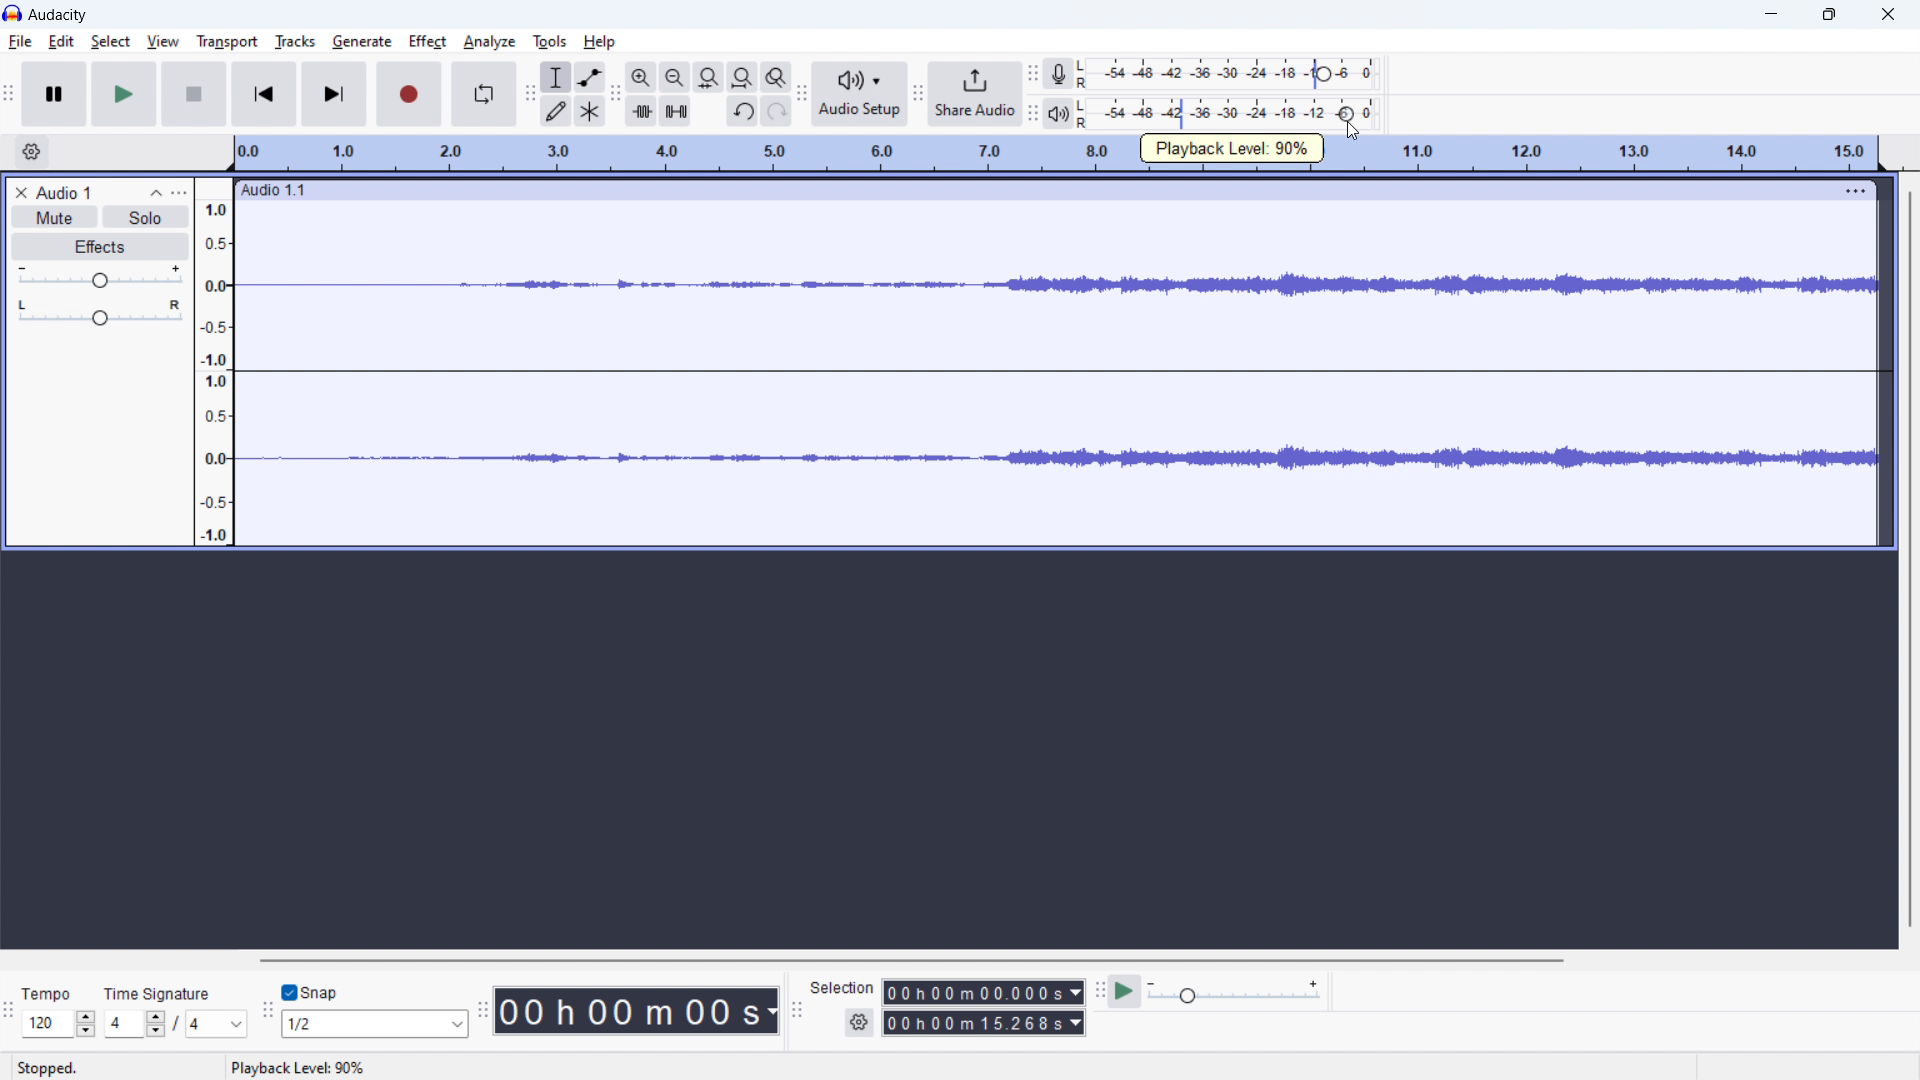 This screenshot has height=1080, width=1920. Describe the element at coordinates (1233, 148) in the screenshot. I see `plauback speed: 90%` at that location.